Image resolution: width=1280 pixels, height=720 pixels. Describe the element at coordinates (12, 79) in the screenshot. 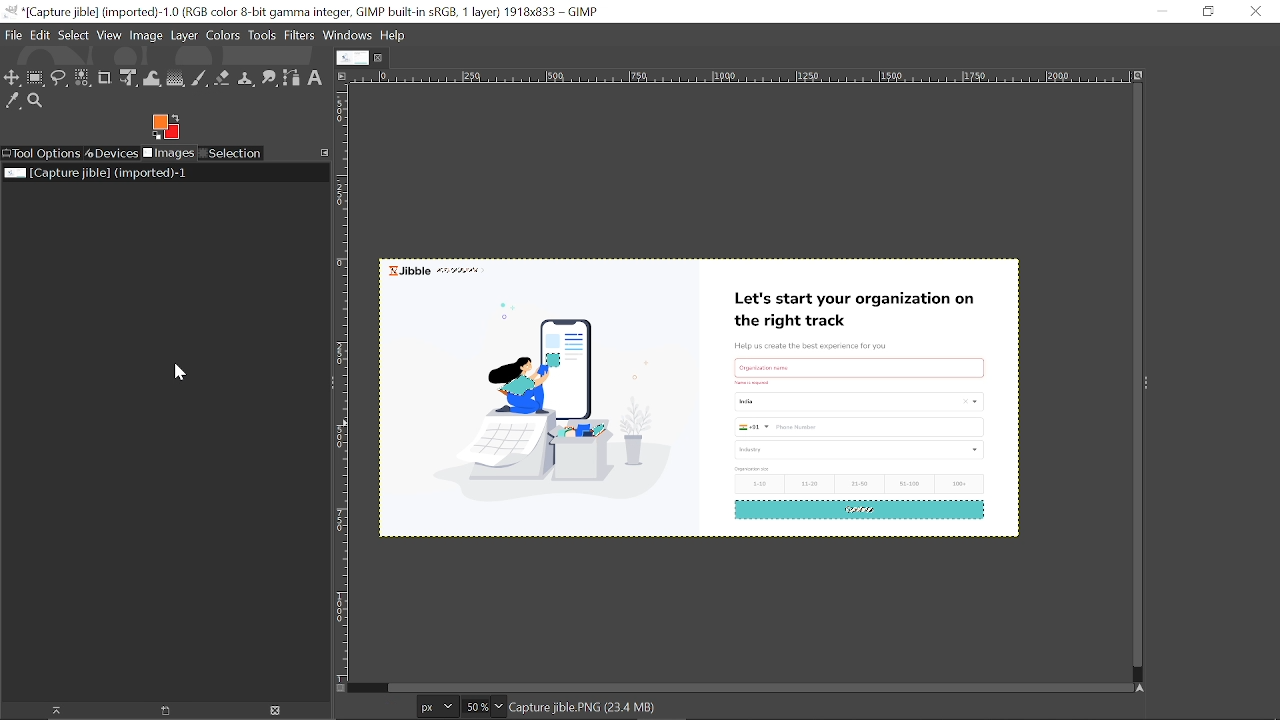

I see `Move tool` at that location.